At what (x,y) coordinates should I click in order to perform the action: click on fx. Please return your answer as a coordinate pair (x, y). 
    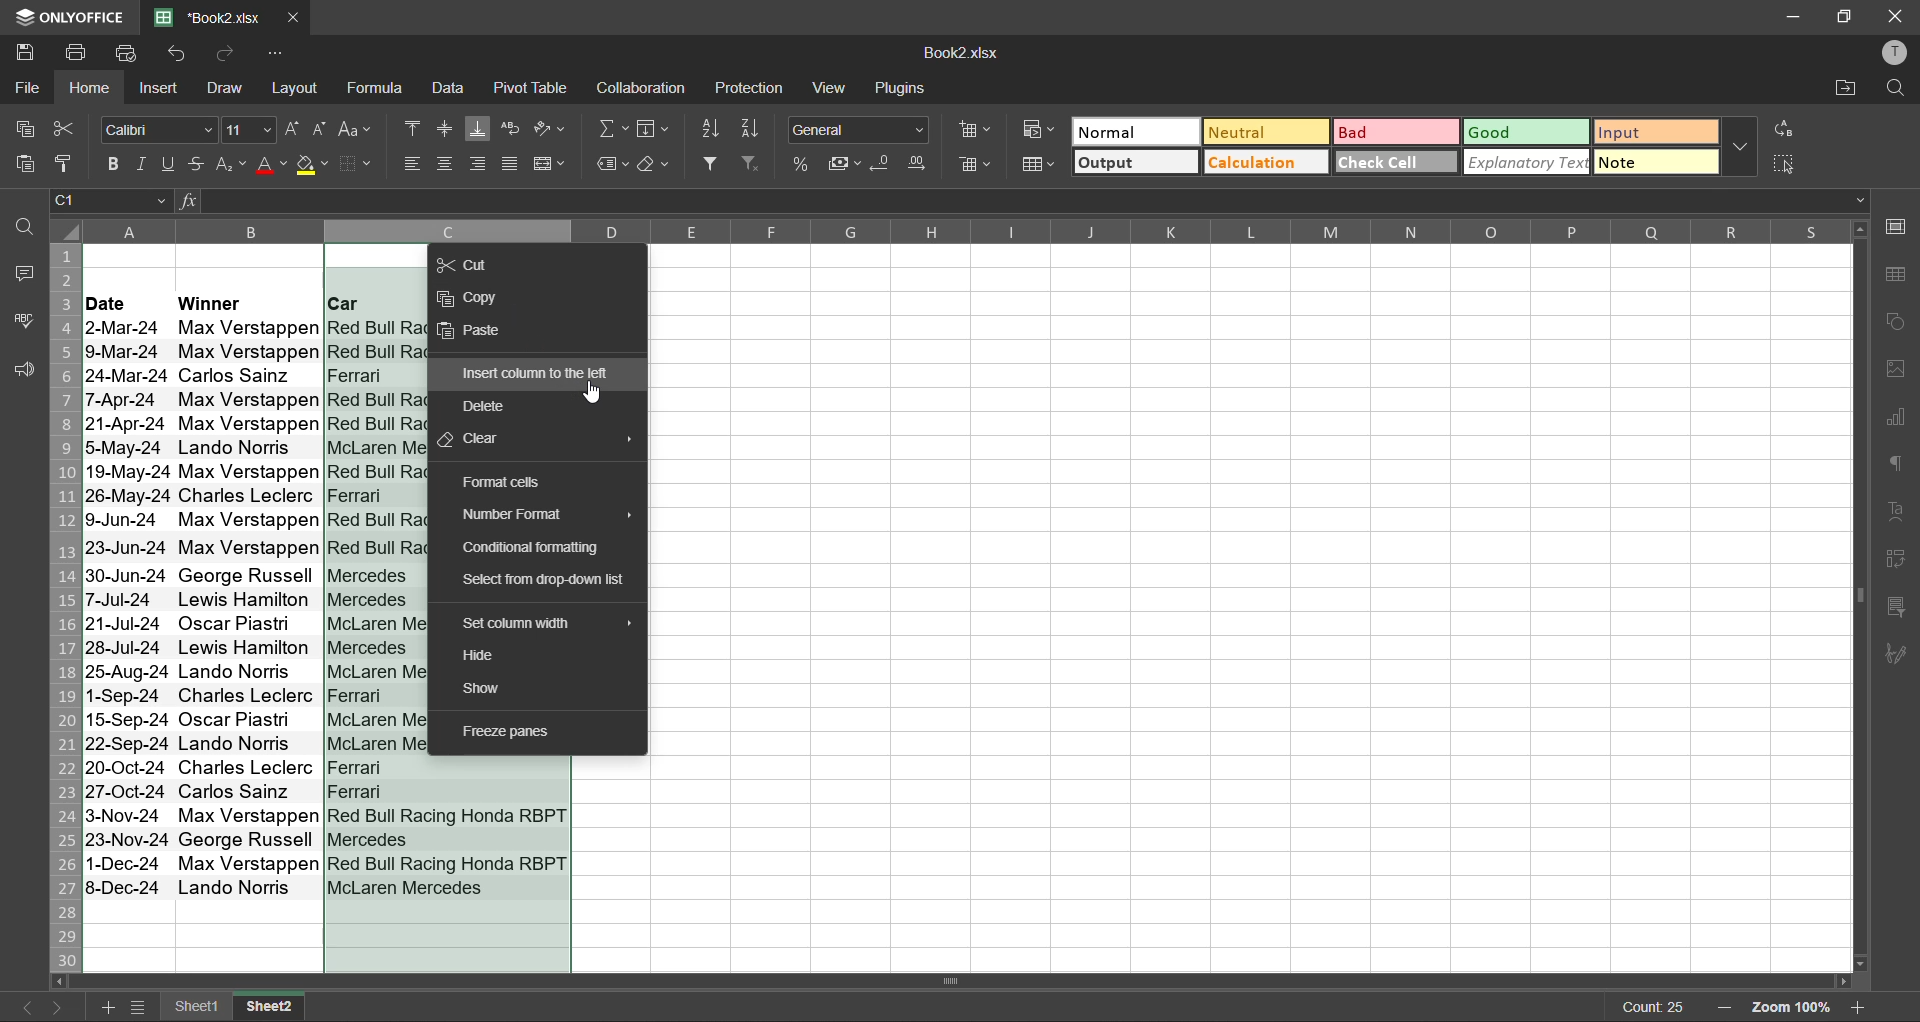
    Looking at the image, I should click on (186, 202).